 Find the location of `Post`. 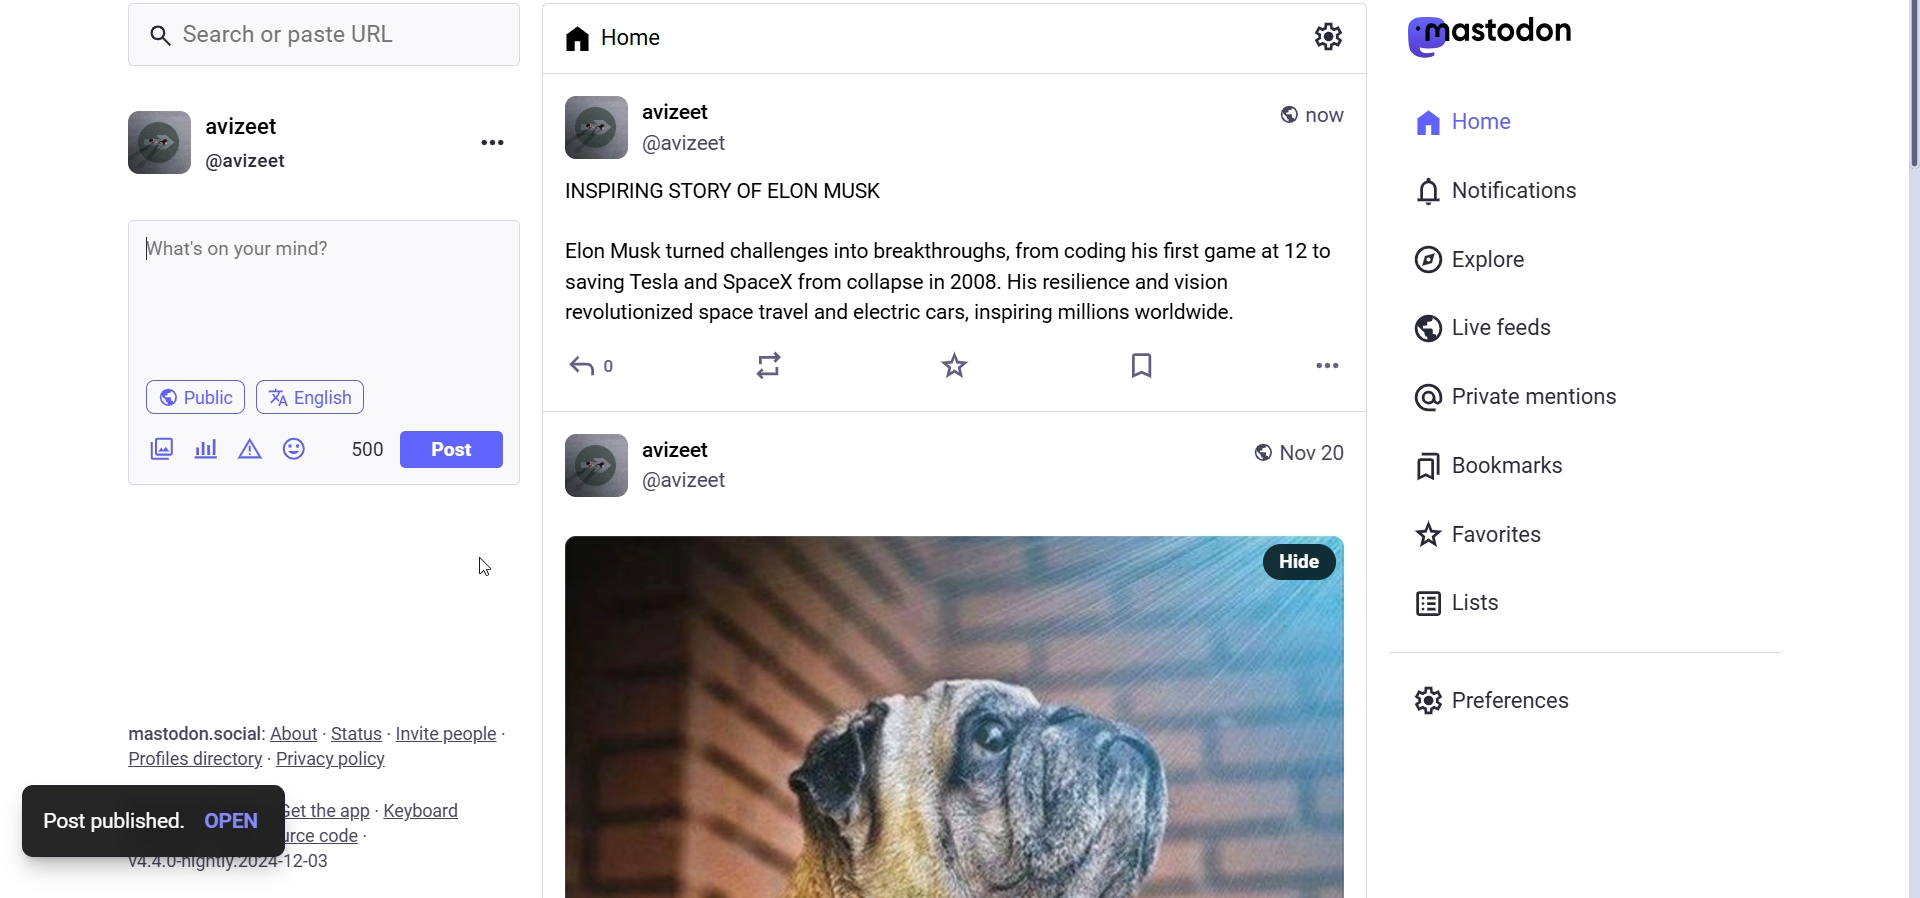

Post is located at coordinates (953, 743).